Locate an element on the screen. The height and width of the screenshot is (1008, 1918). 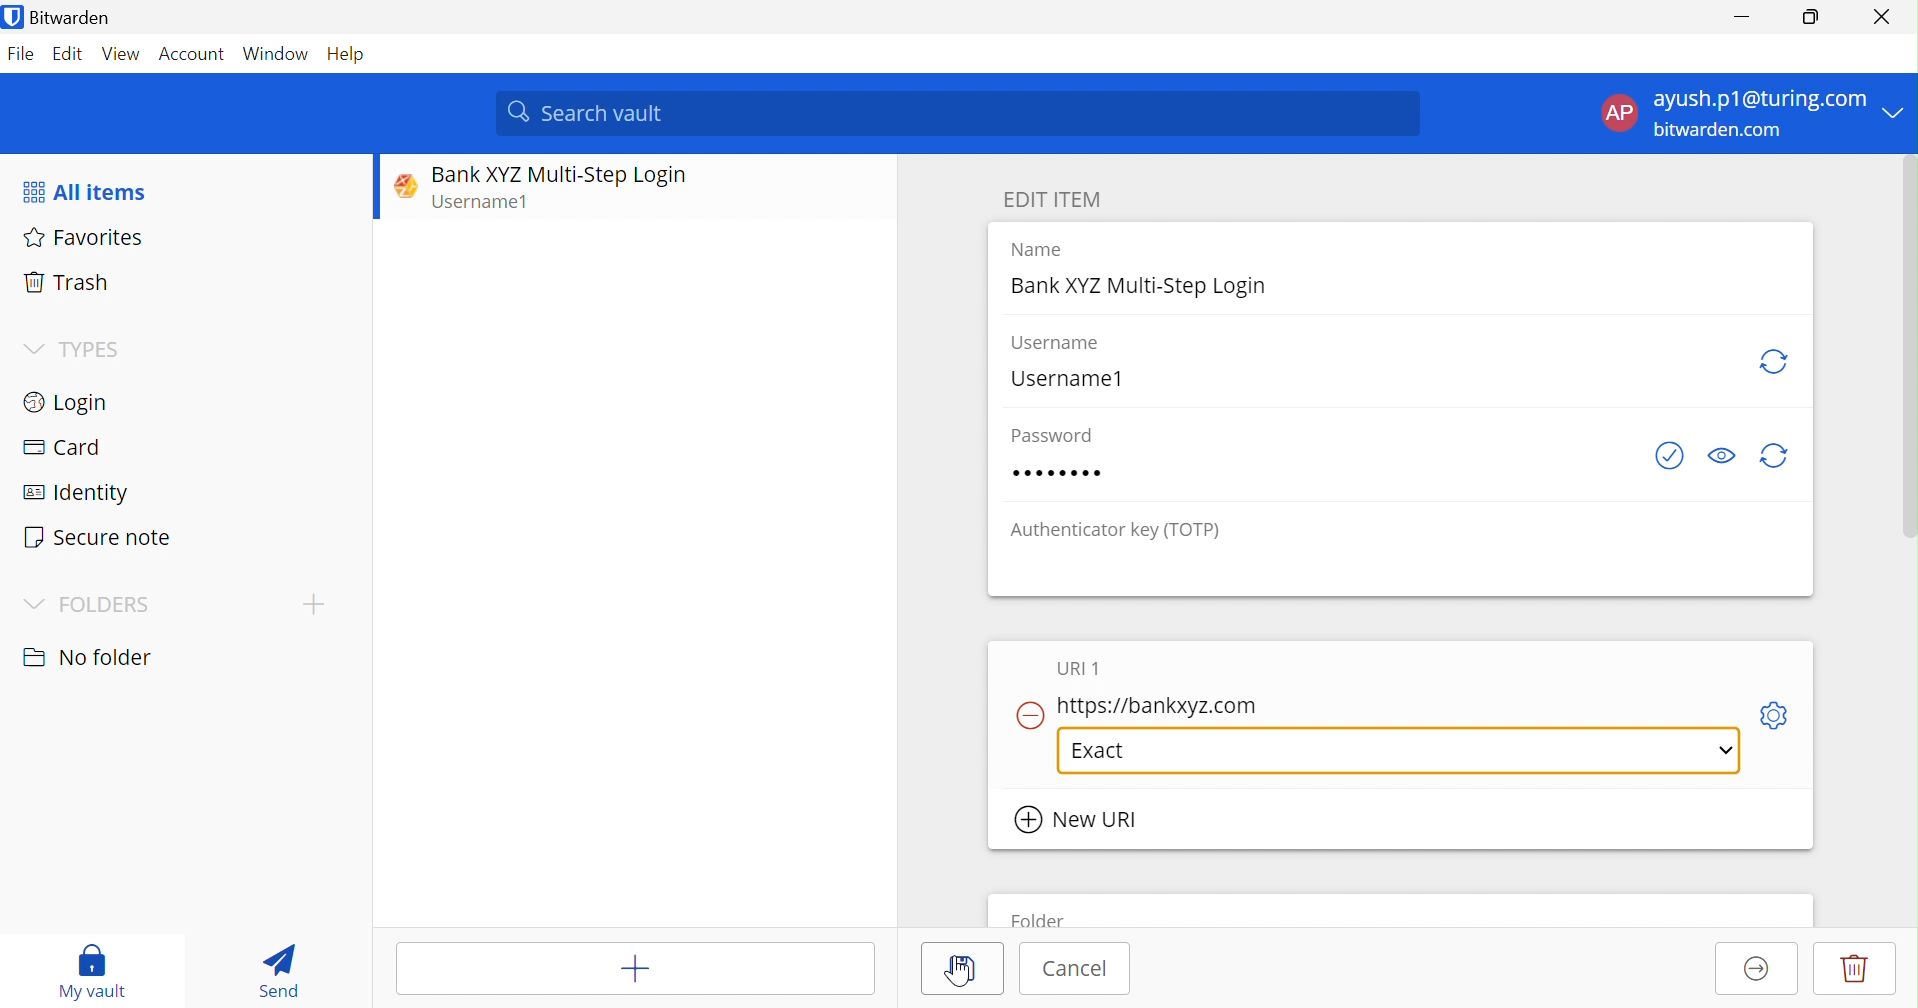
Check if password has been exposed is located at coordinates (1669, 458).